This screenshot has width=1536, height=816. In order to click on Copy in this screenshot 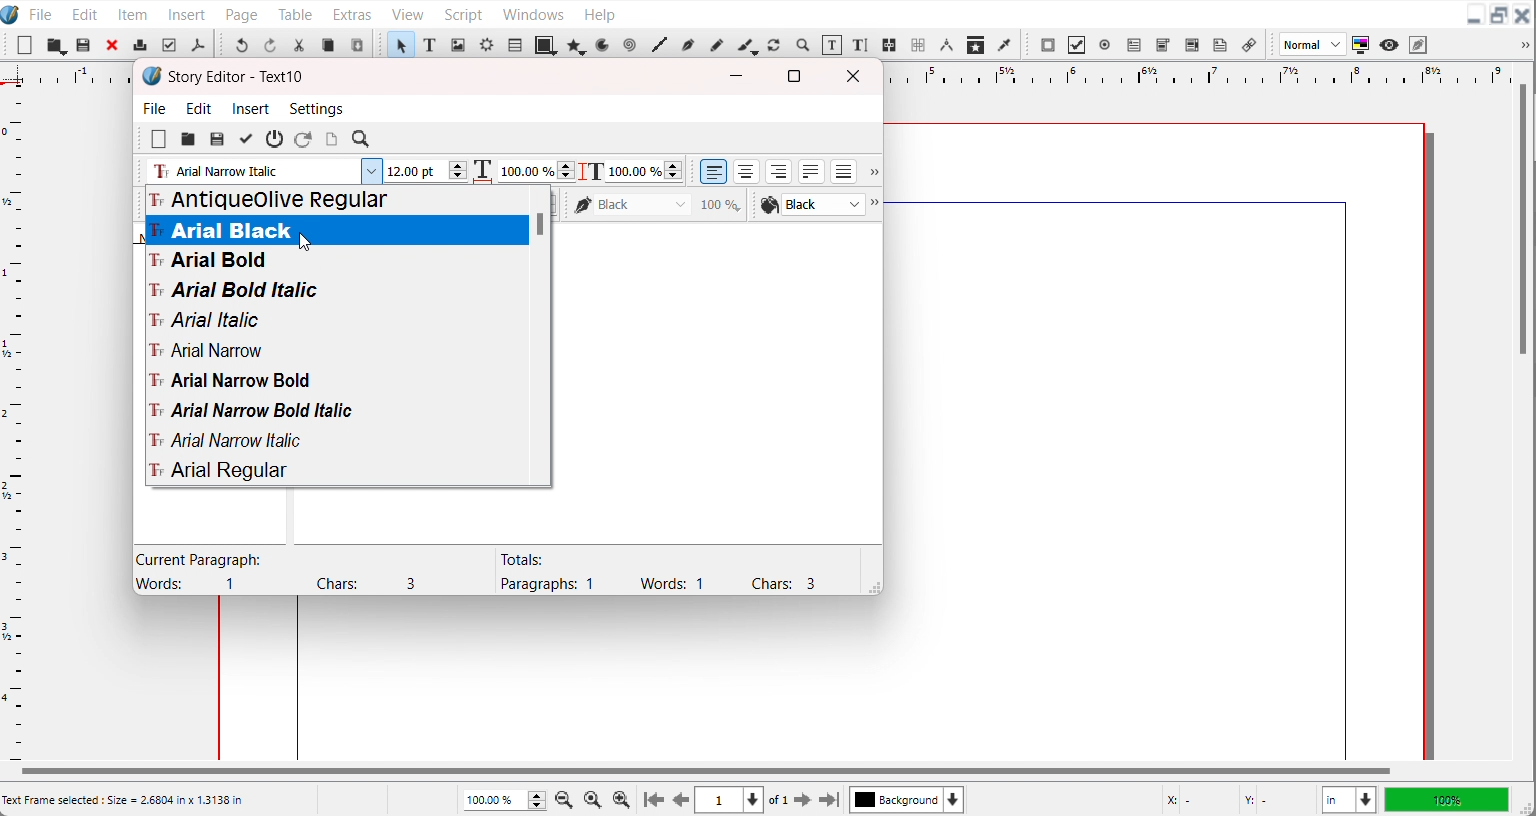, I will do `click(328, 45)`.